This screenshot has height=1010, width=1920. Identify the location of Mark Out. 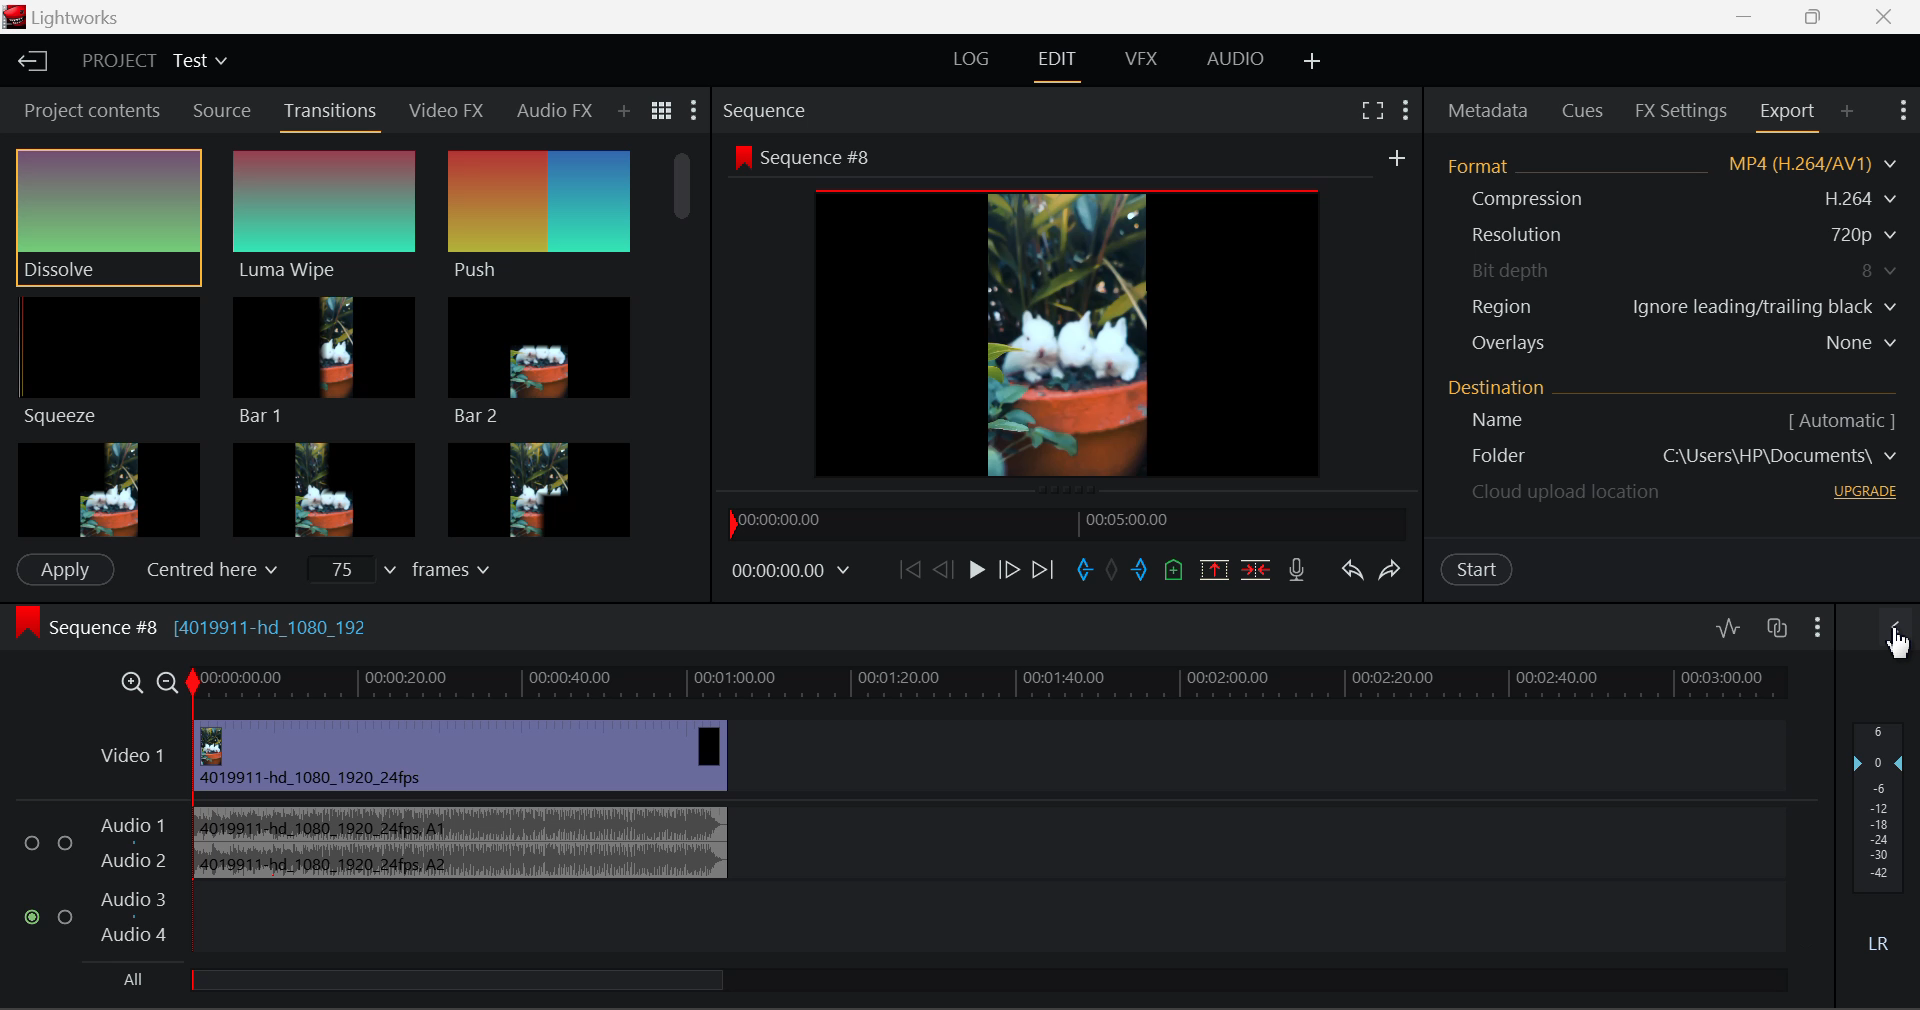
(1142, 571).